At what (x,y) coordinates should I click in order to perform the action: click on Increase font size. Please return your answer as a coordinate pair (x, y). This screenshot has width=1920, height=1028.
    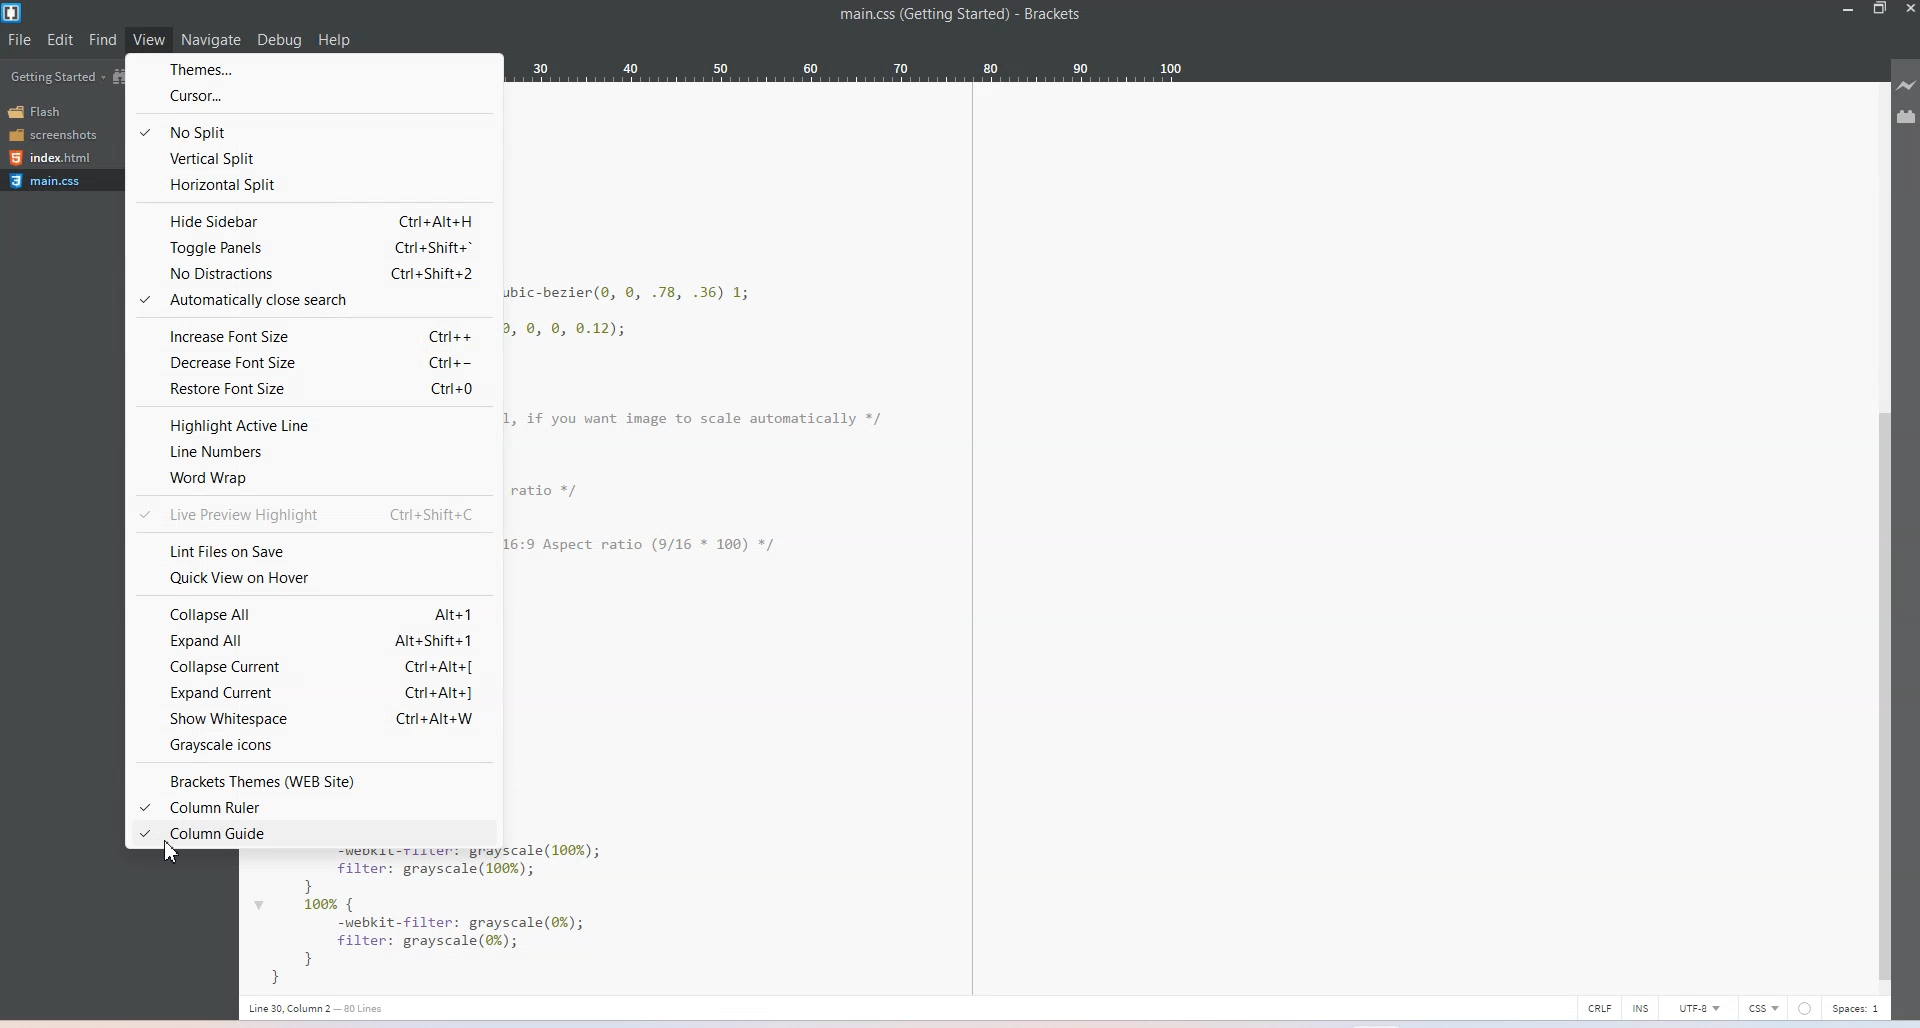
    Looking at the image, I should click on (312, 335).